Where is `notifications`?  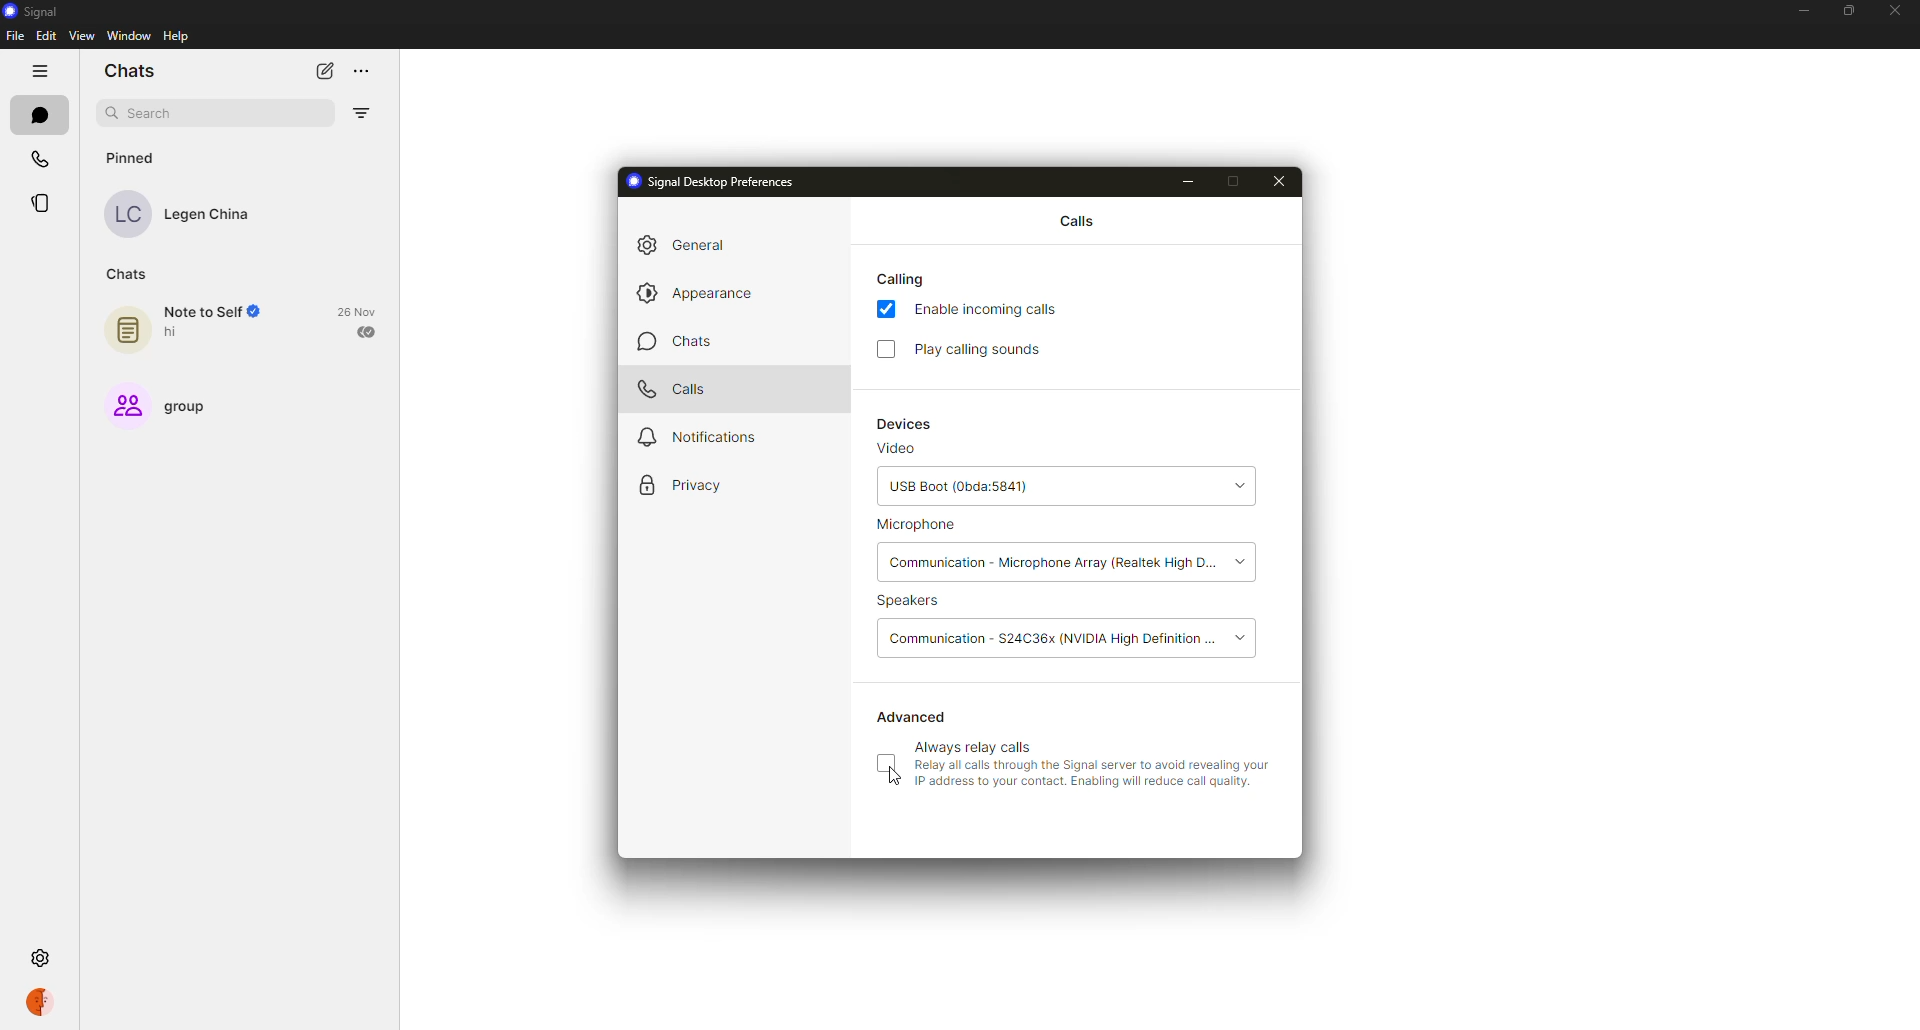 notifications is located at coordinates (692, 438).